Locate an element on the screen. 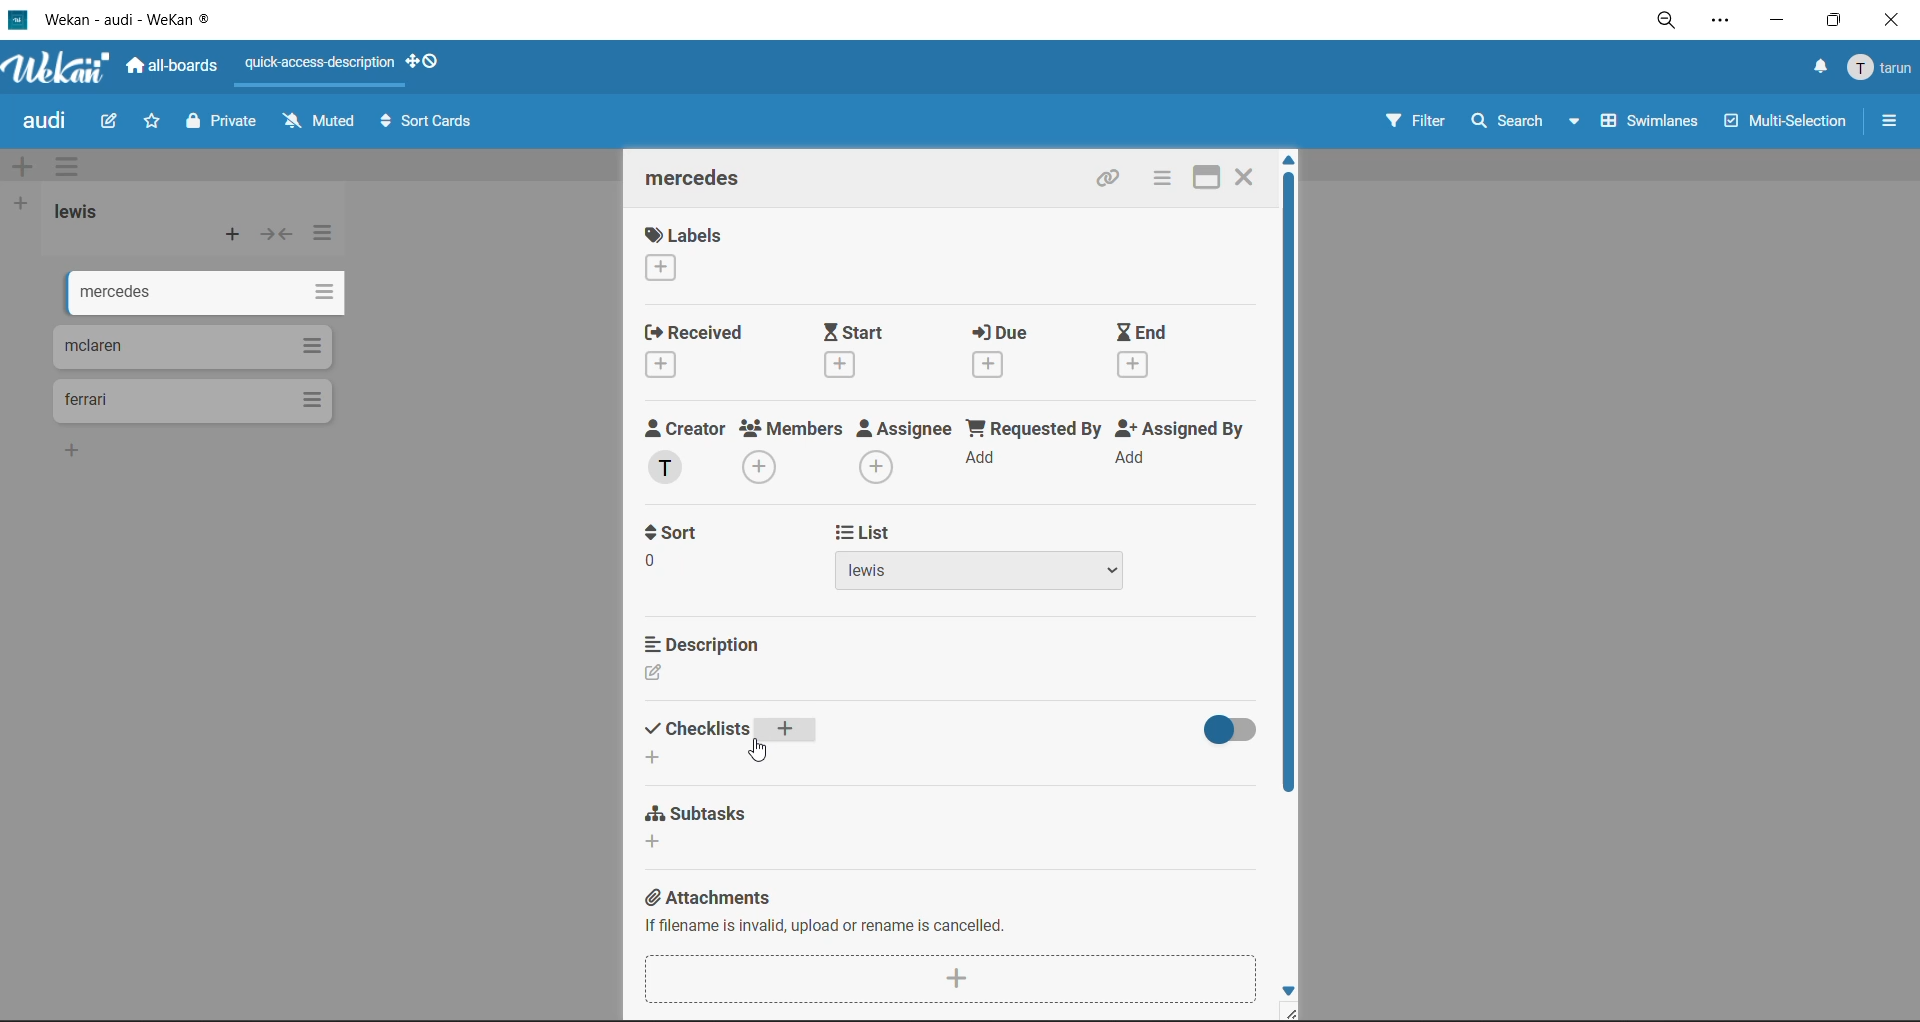  enable/disable is located at coordinates (1227, 728).